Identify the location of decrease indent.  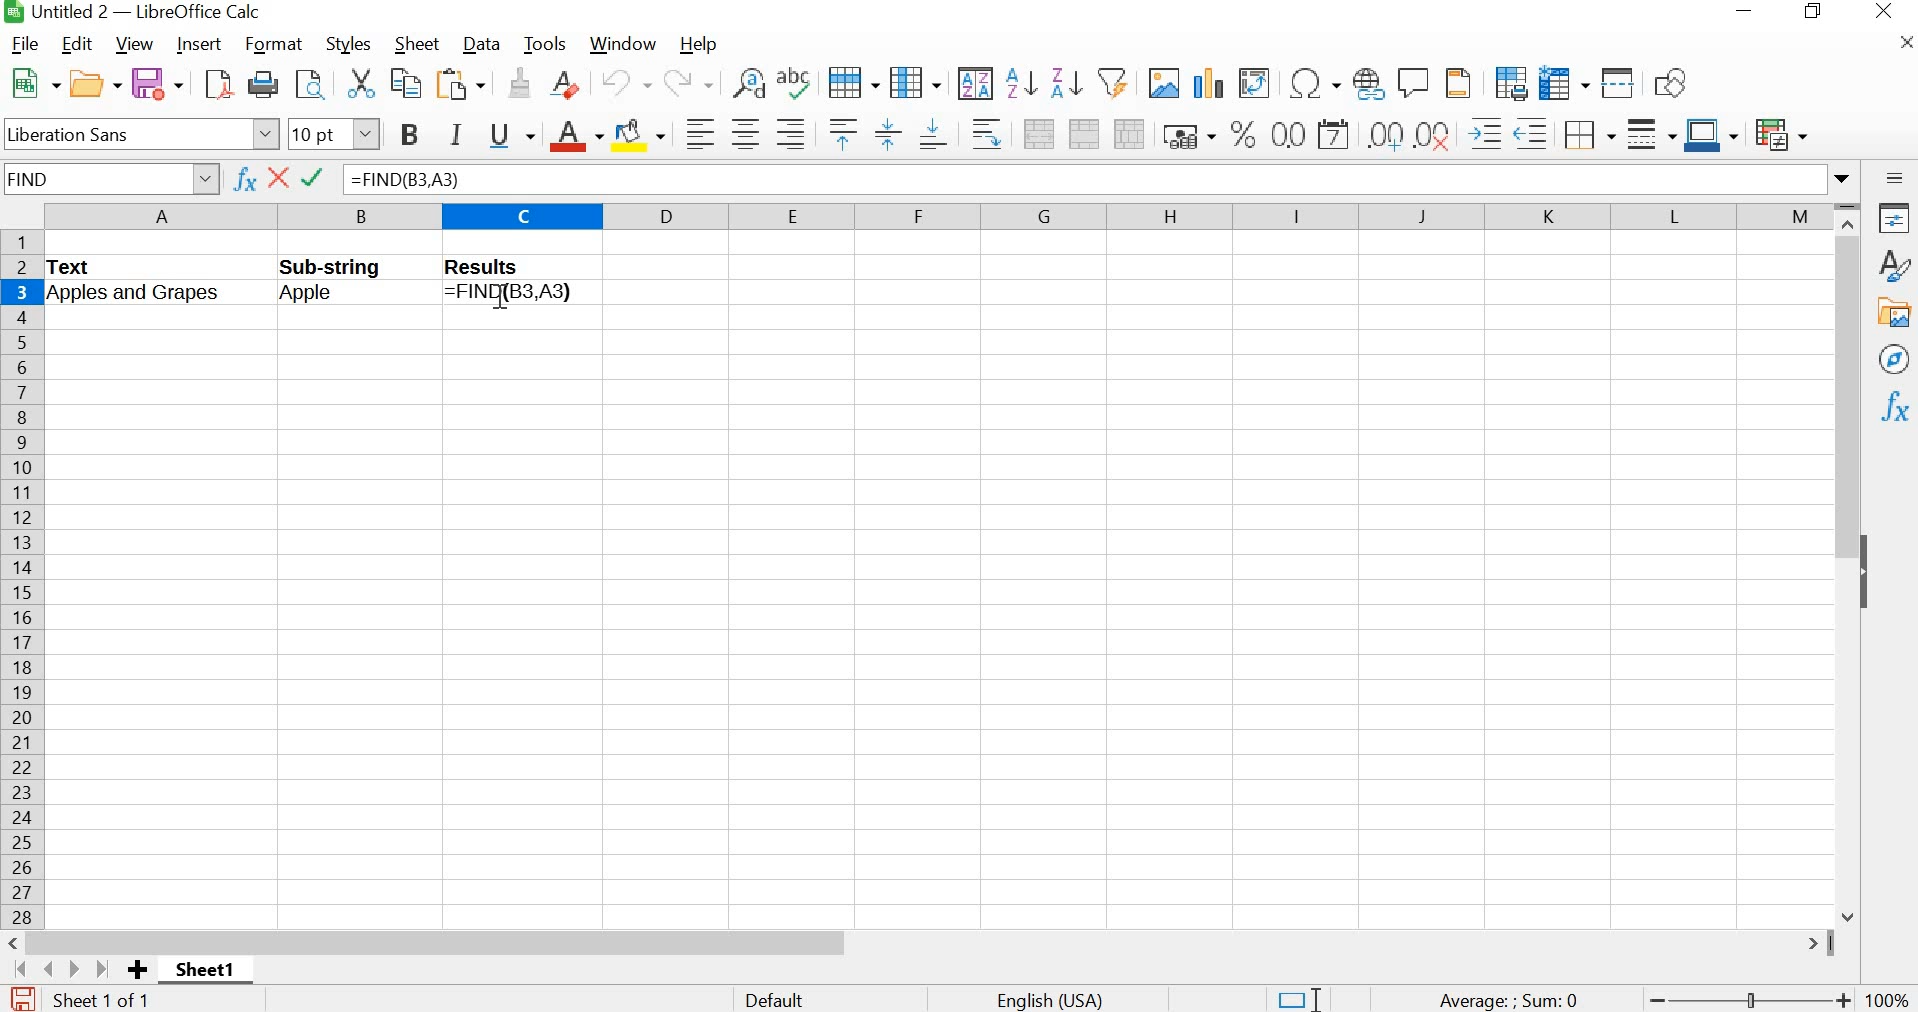
(1531, 132).